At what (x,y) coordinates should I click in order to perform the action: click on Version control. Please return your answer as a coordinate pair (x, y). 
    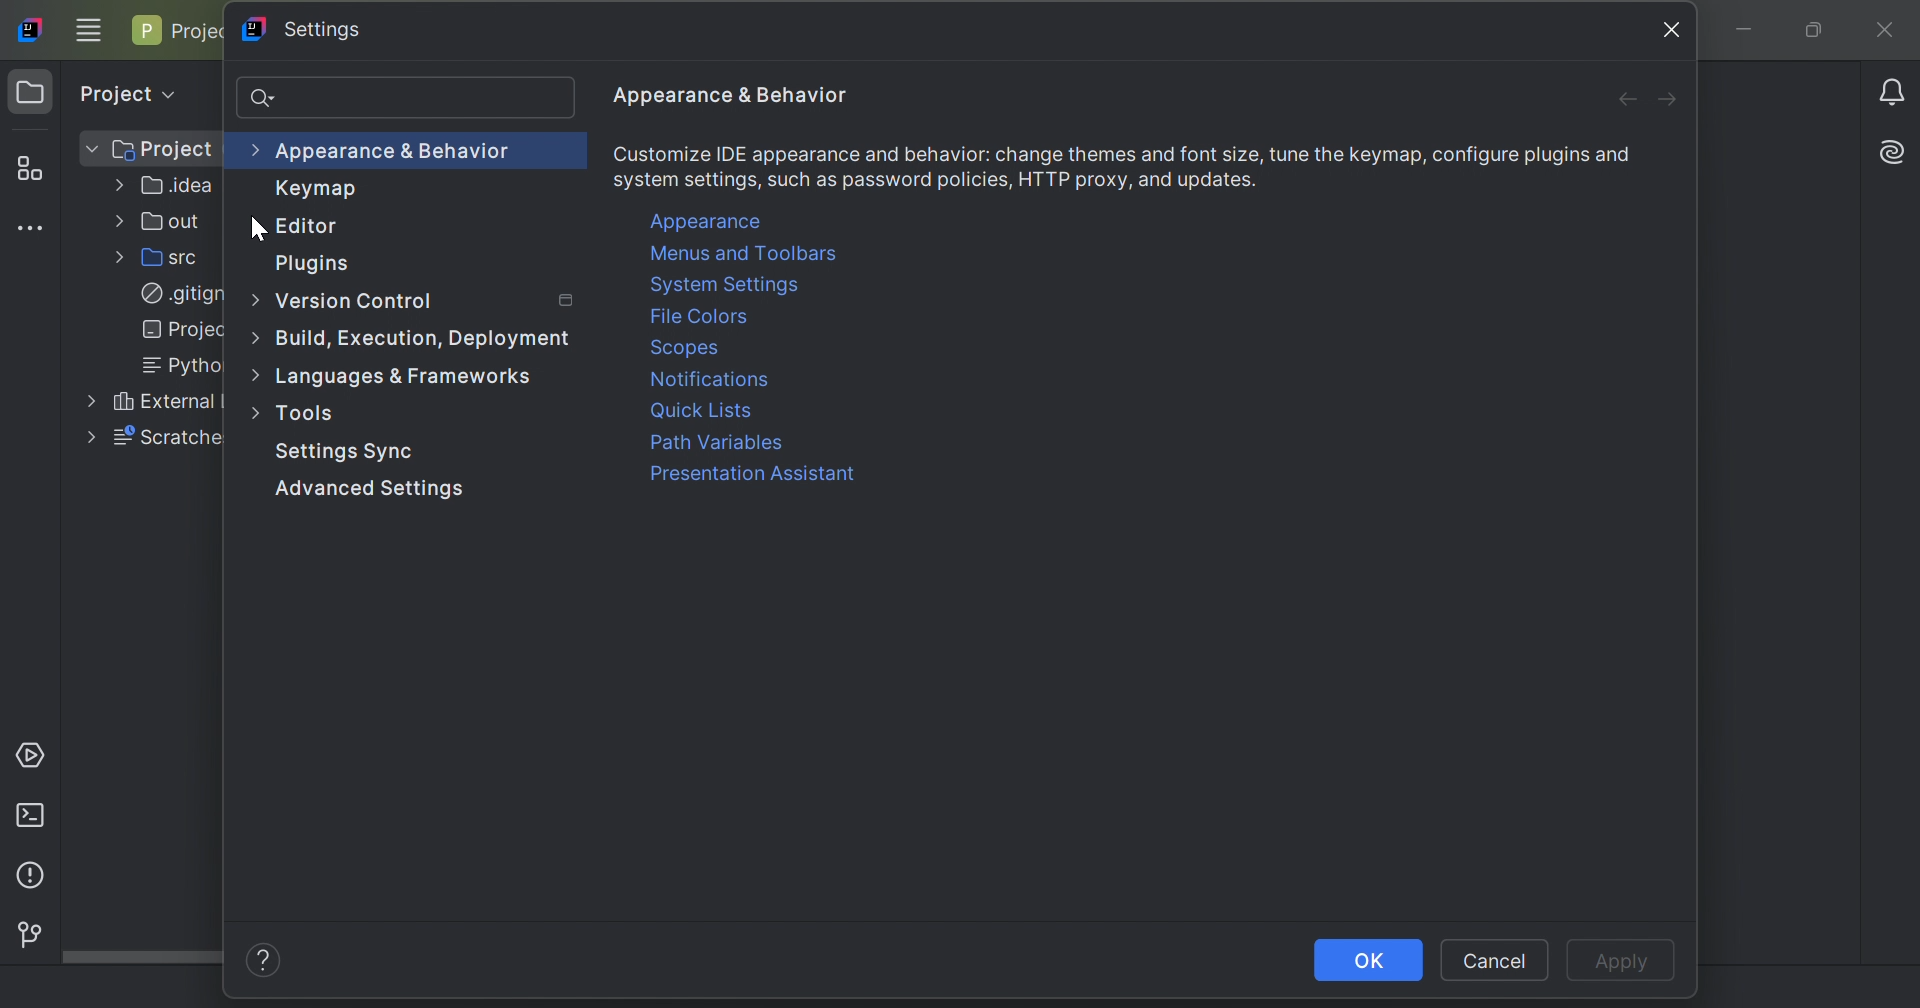
    Looking at the image, I should click on (25, 932).